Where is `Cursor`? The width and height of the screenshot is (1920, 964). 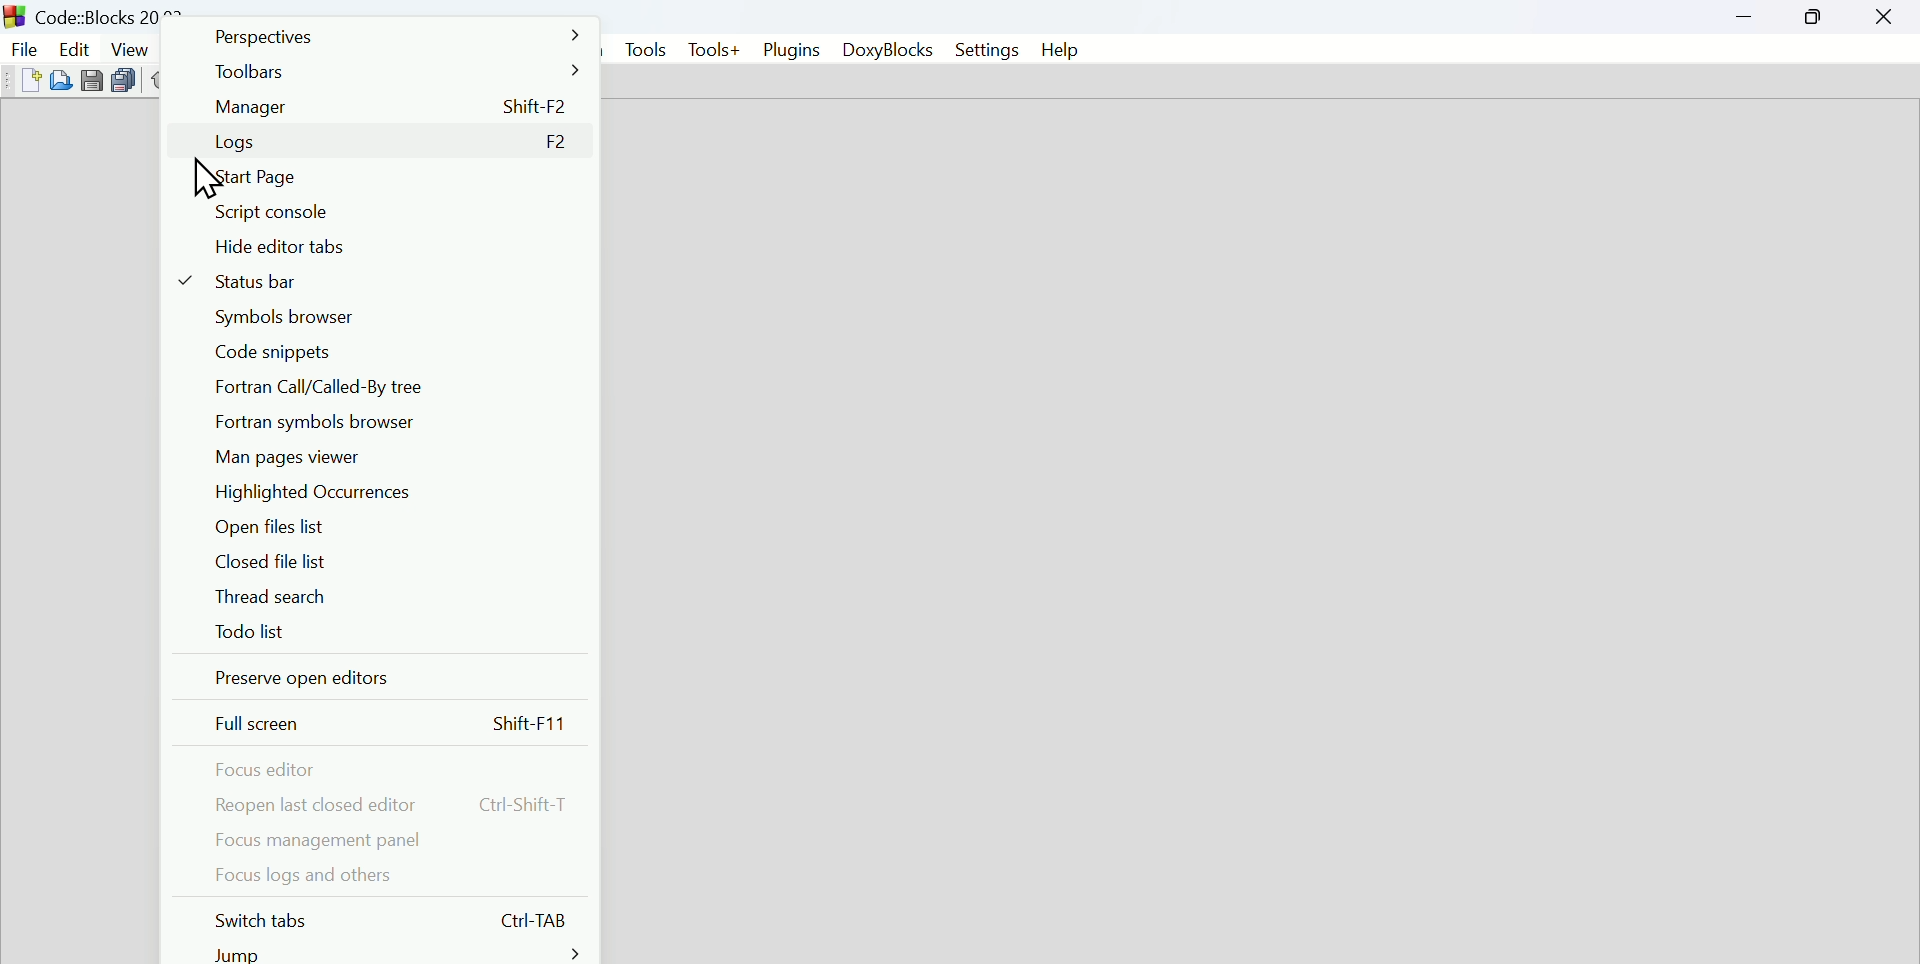
Cursor is located at coordinates (210, 178).